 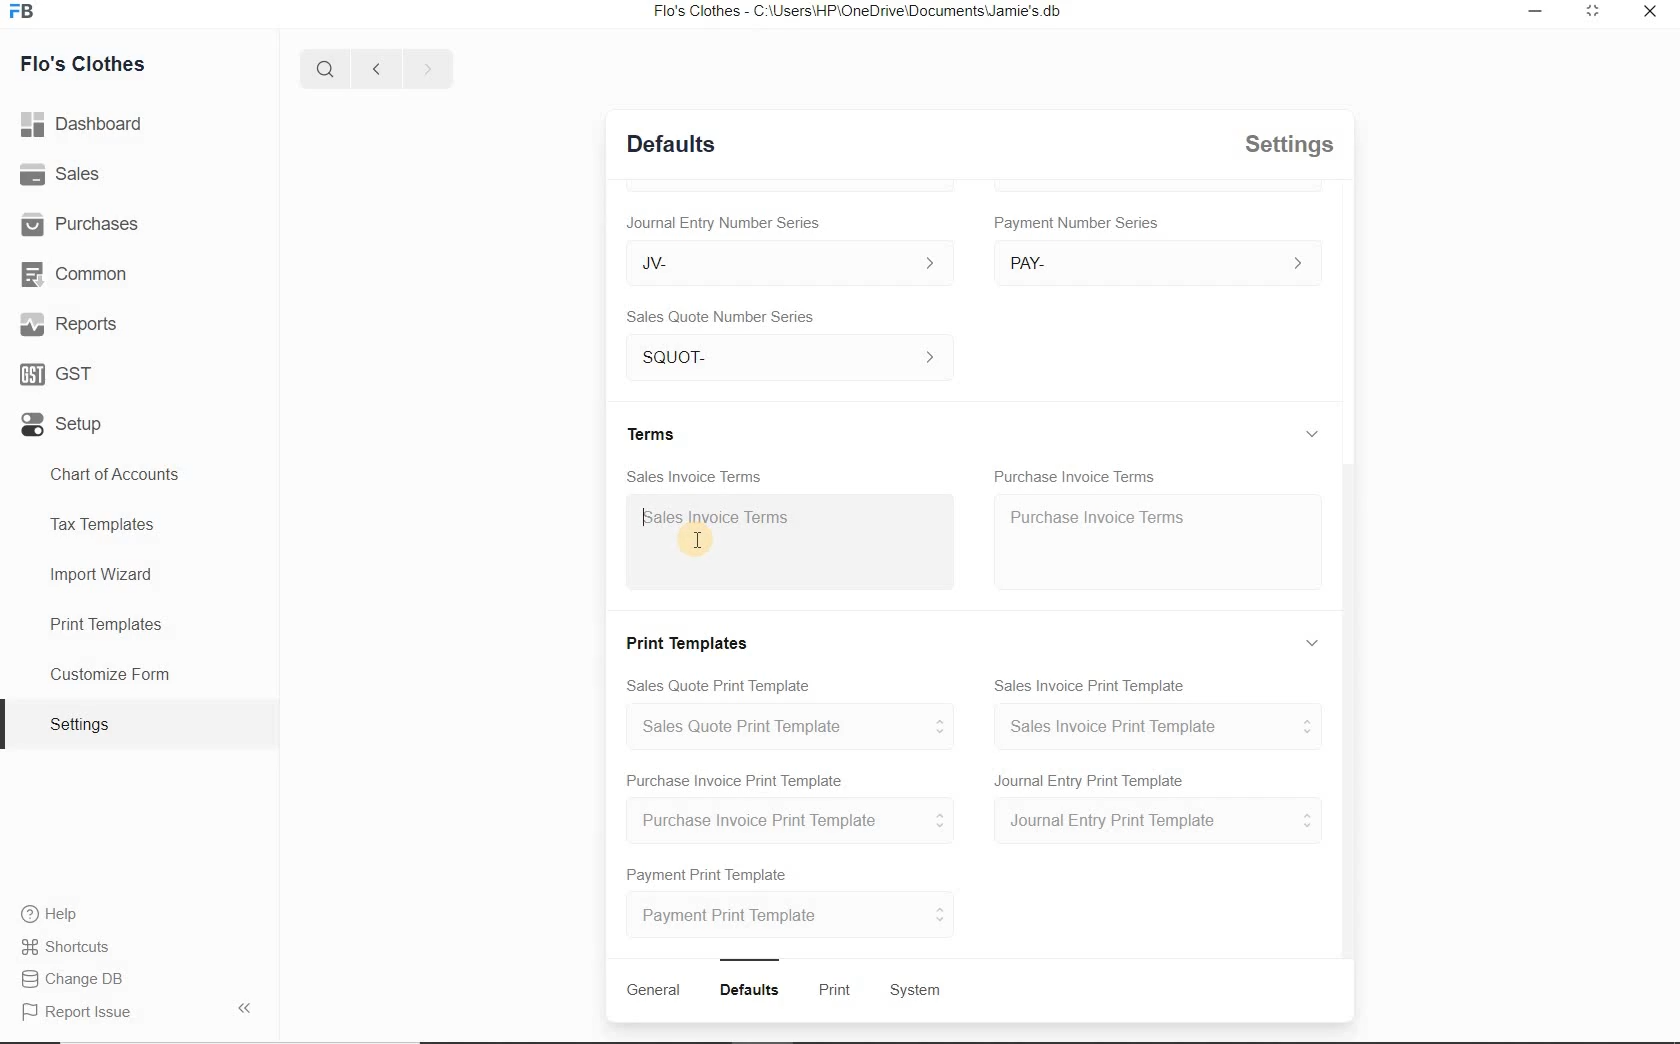 What do you see at coordinates (1076, 471) in the screenshot?
I see `Purchase Invoice Terms` at bounding box center [1076, 471].